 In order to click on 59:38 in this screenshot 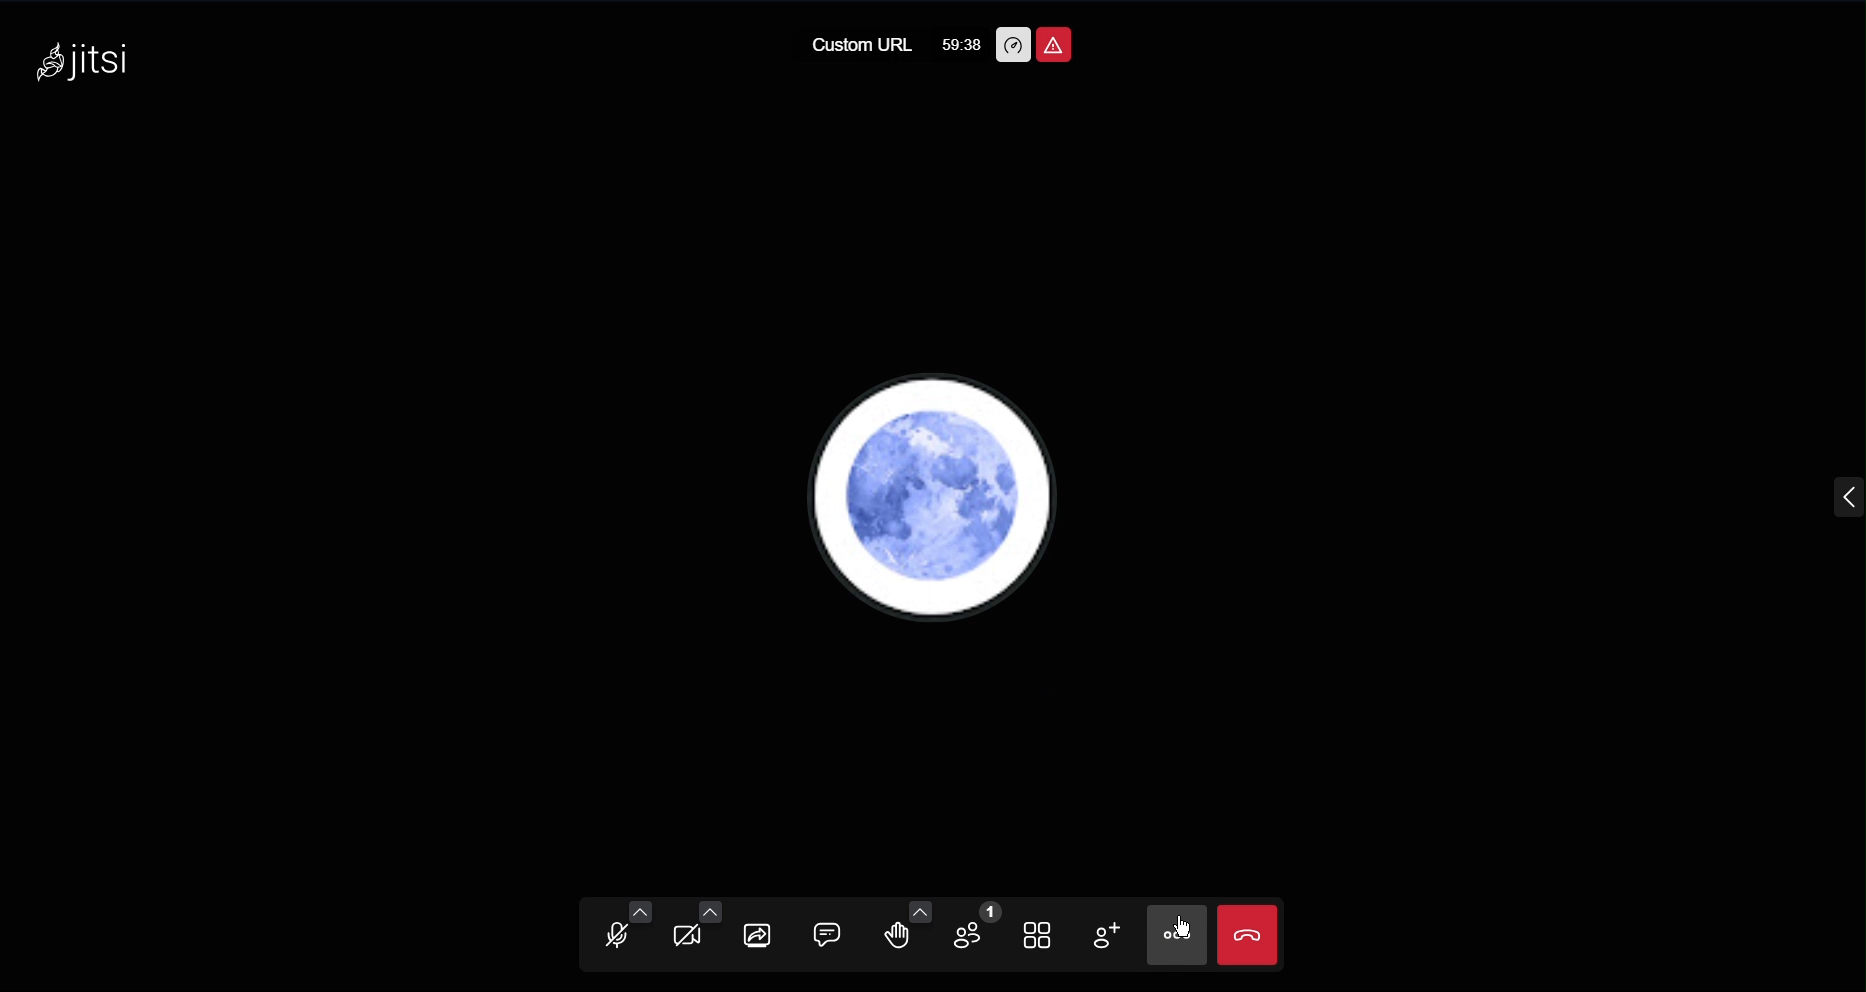, I will do `click(959, 43)`.